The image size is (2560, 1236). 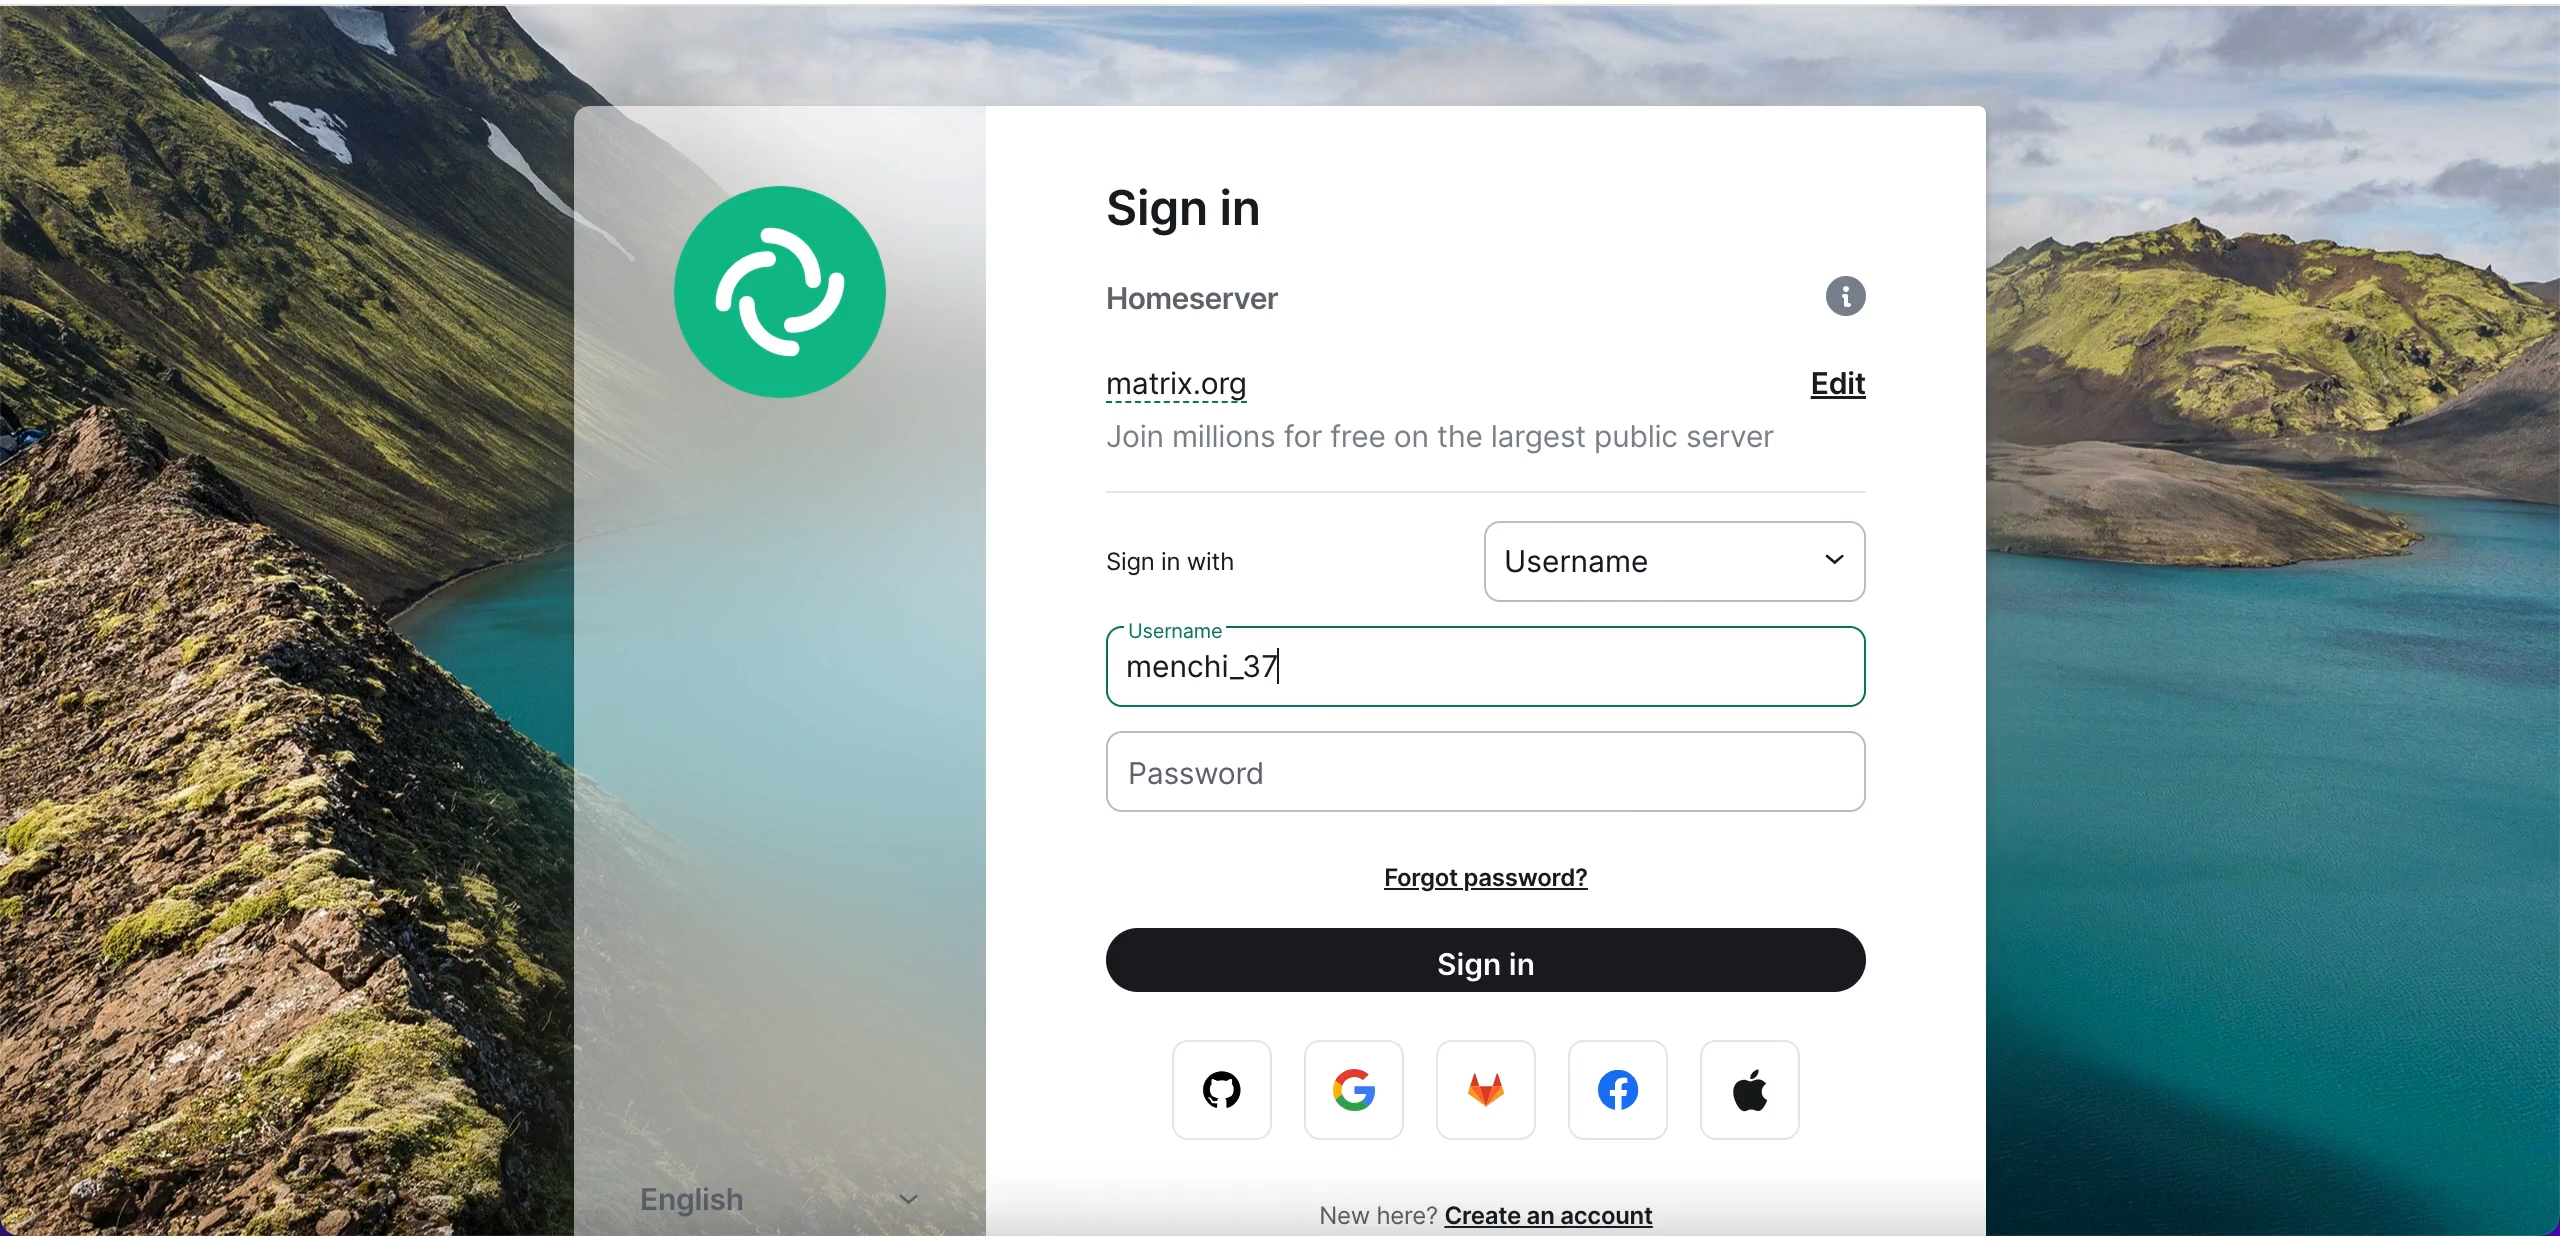 I want to click on join millions for free on the largest public server, so click(x=1467, y=444).